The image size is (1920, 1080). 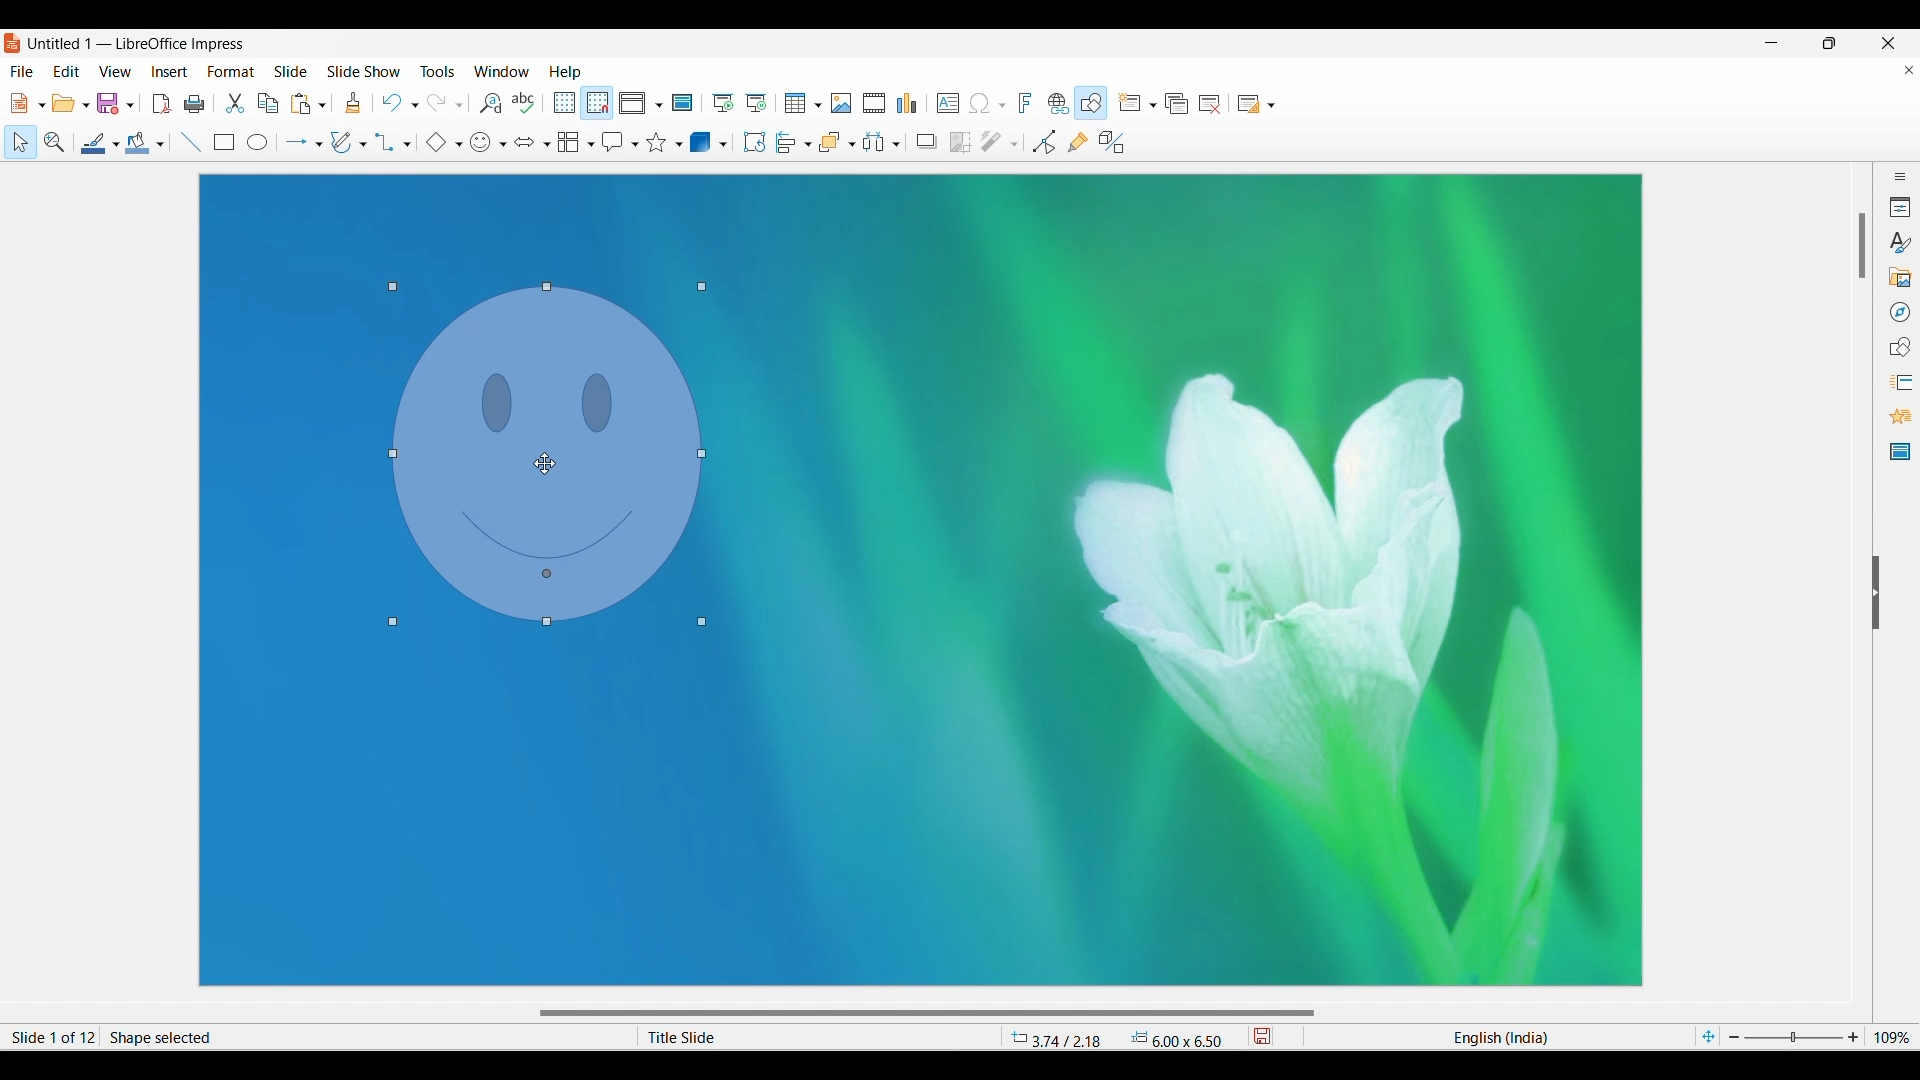 I want to click on Select objects to distribute options, so click(x=896, y=144).